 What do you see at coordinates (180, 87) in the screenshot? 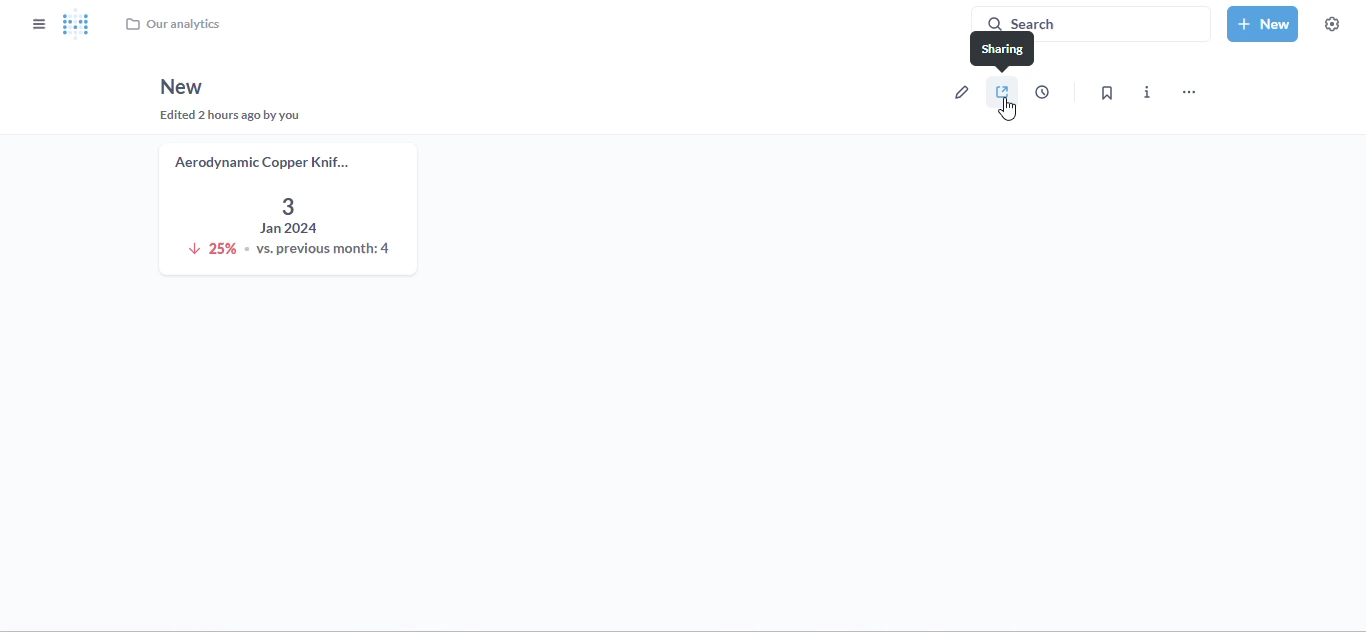
I see `new` at bounding box center [180, 87].